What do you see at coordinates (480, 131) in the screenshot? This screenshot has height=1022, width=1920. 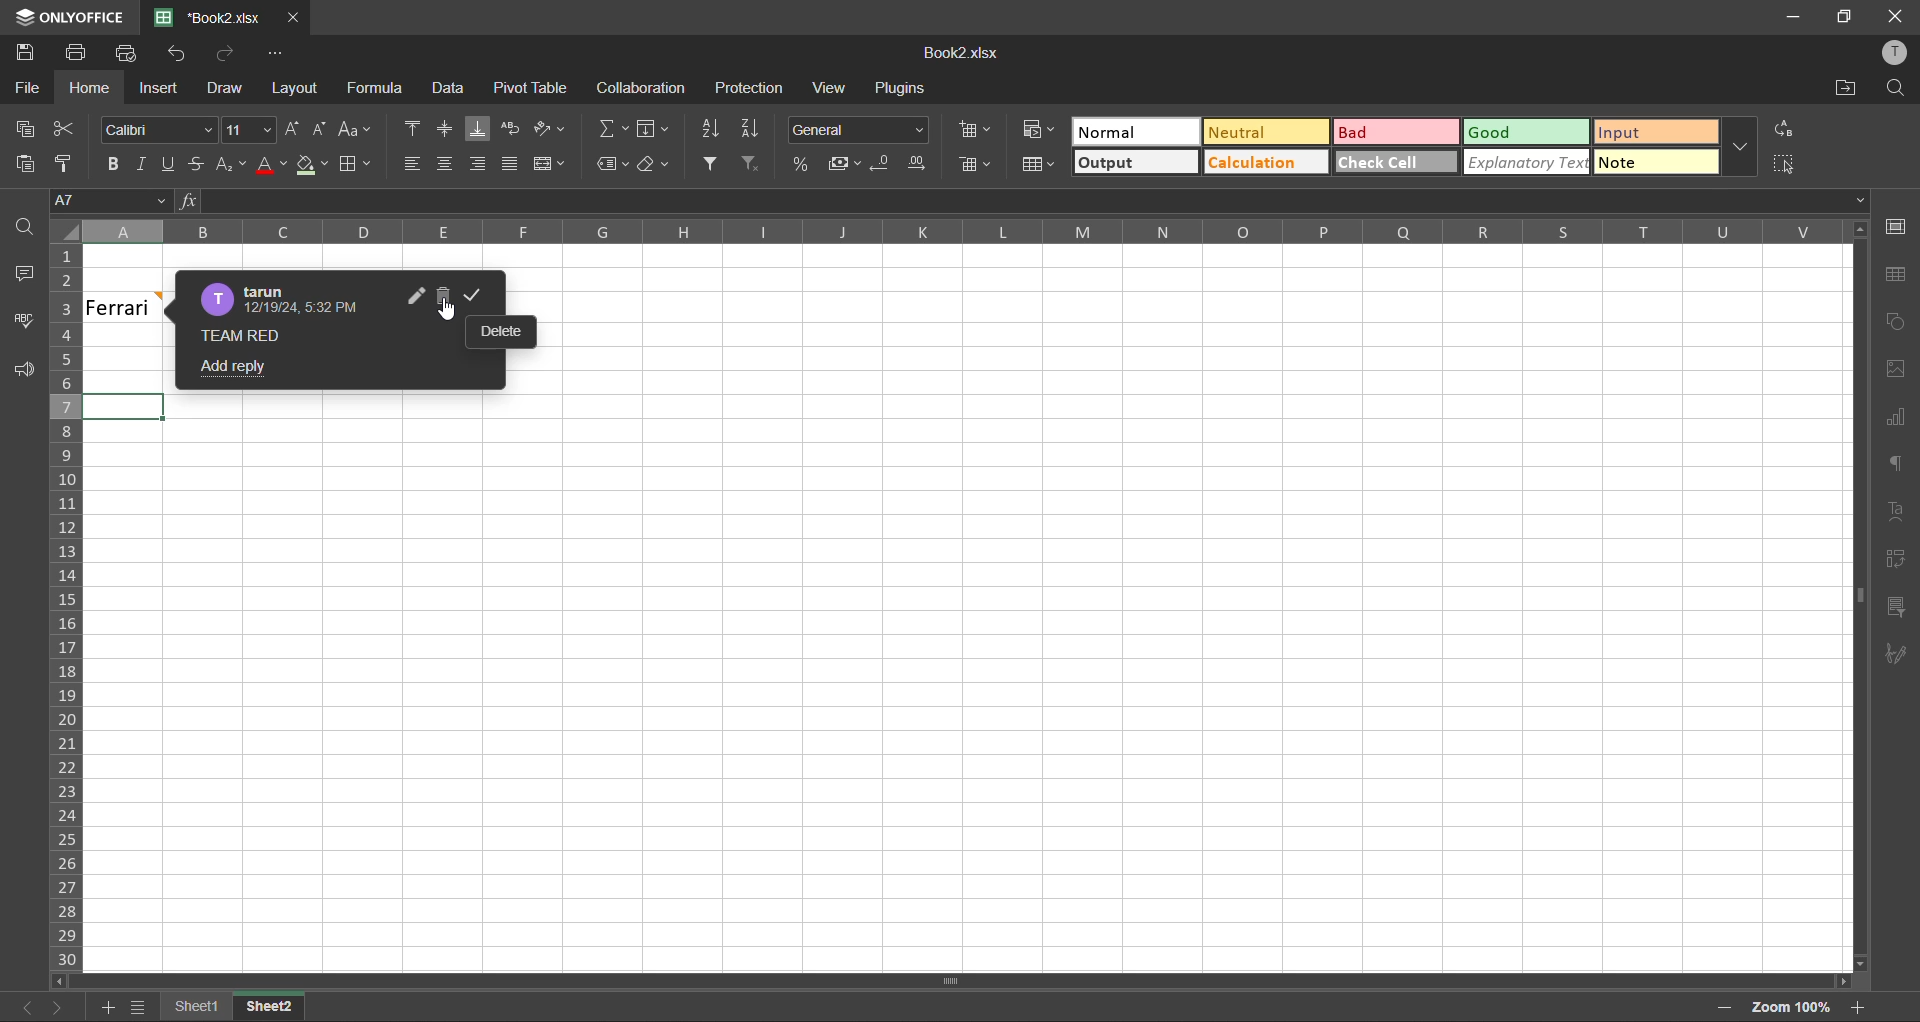 I see `align bottom` at bounding box center [480, 131].